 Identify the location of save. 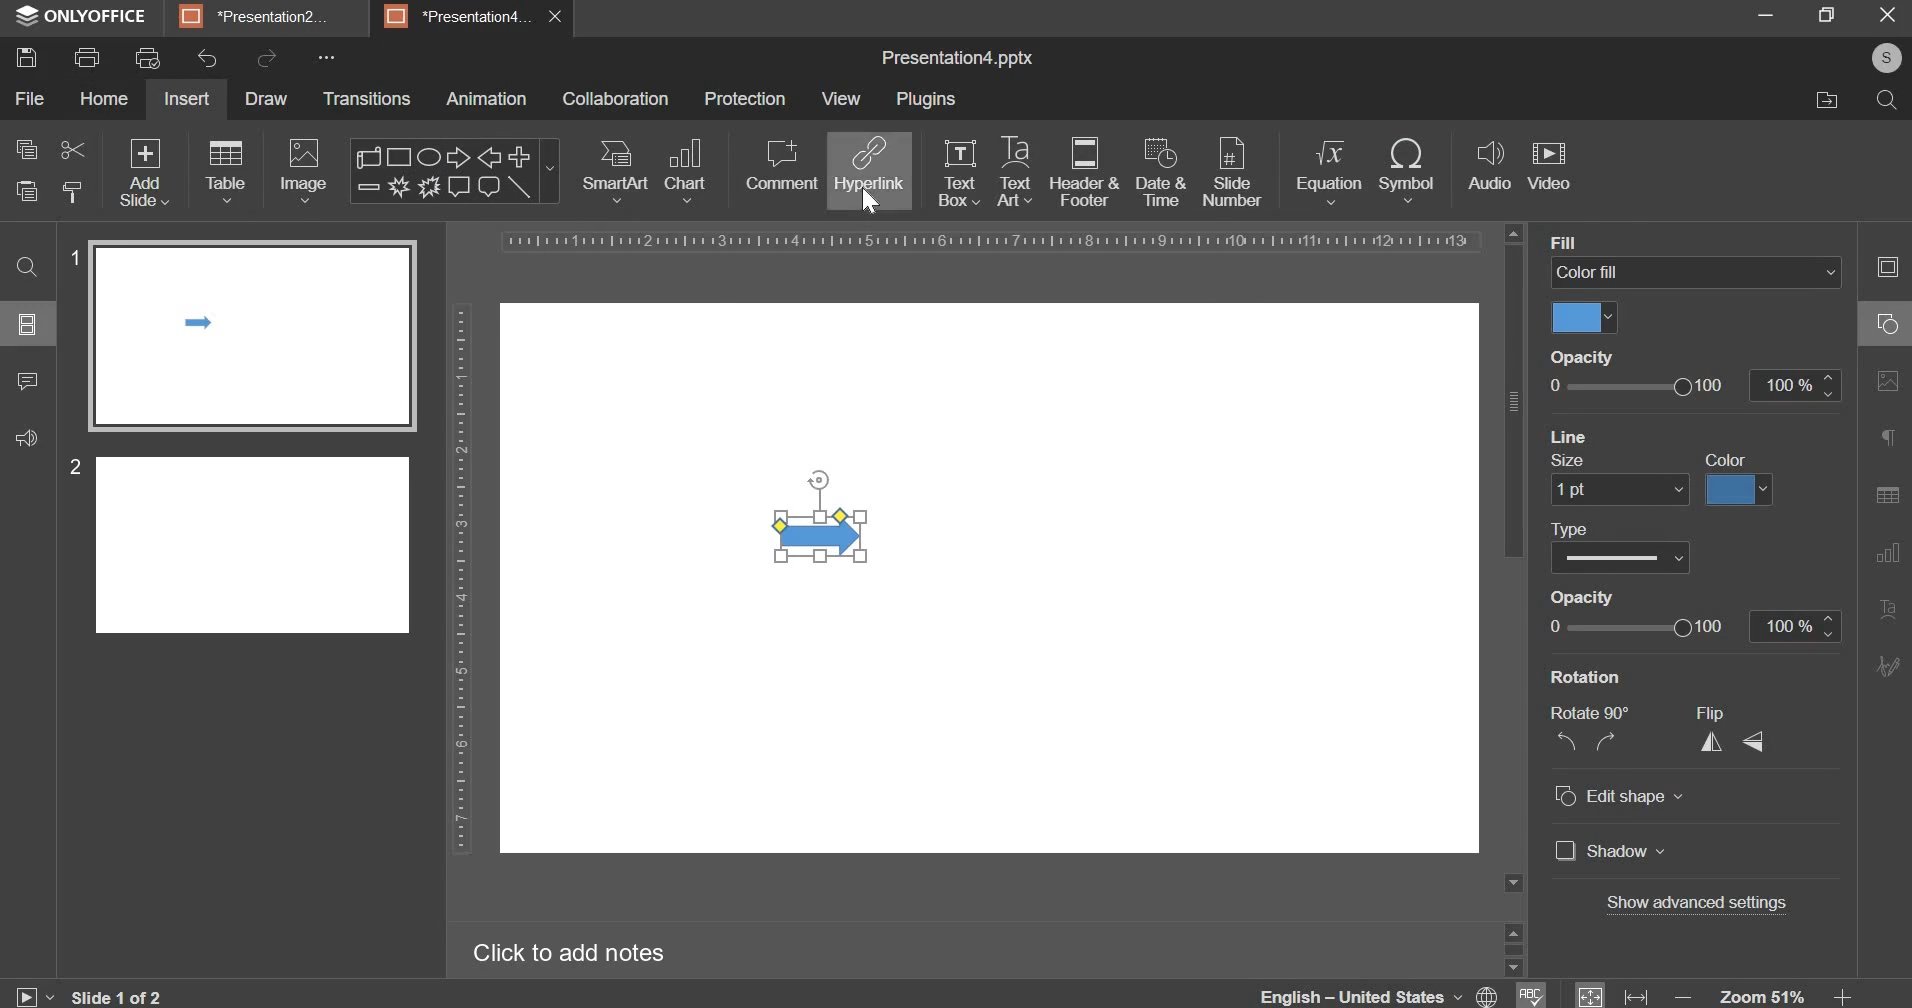
(30, 60).